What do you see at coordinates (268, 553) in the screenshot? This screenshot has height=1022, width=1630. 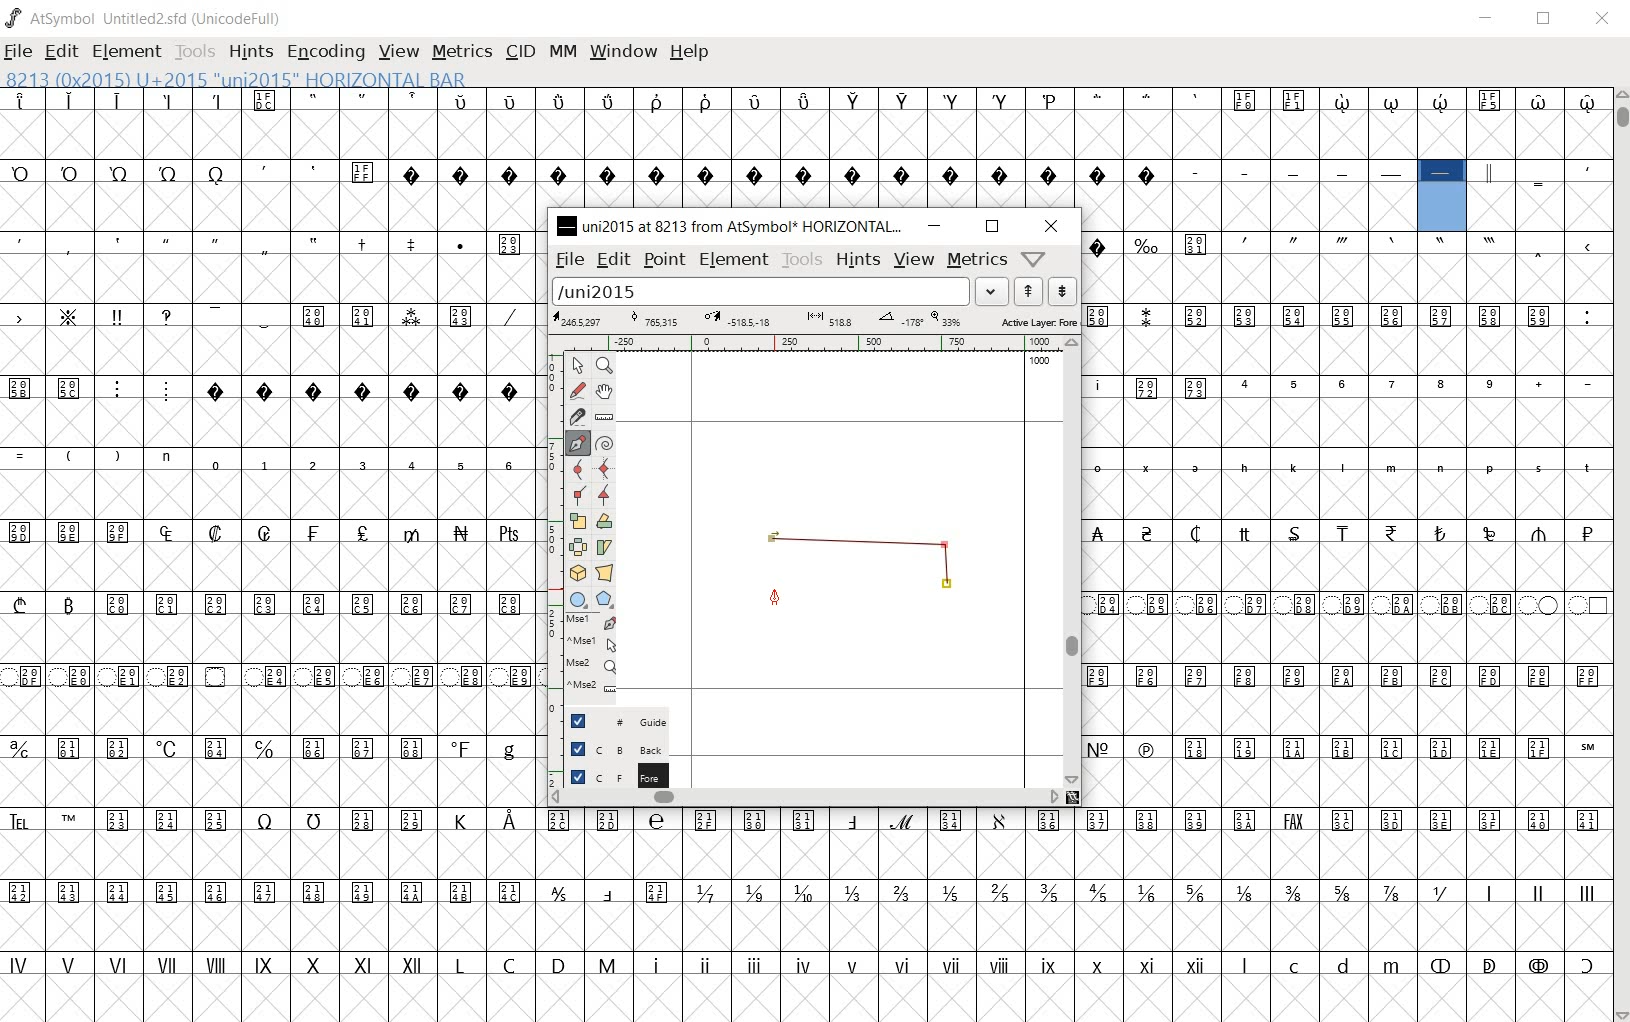 I see `GLYPHS` at bounding box center [268, 553].